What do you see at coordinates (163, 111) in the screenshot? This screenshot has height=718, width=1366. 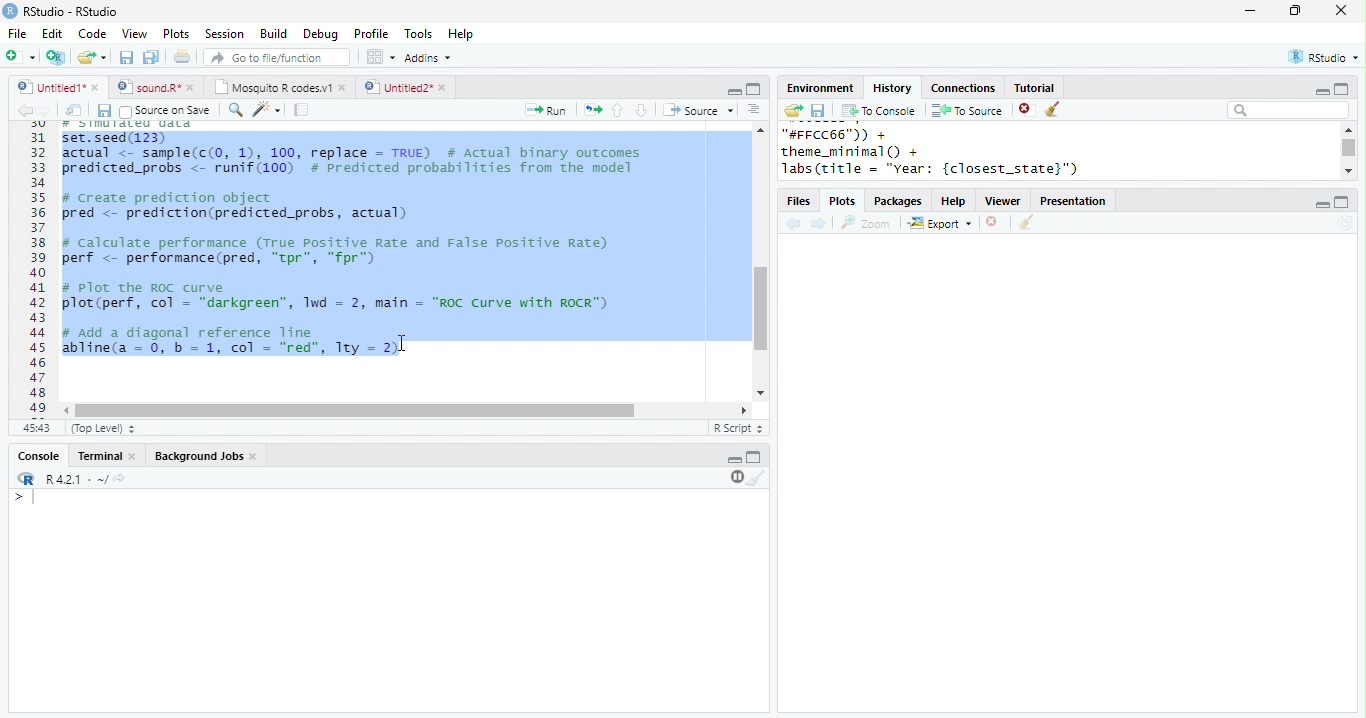 I see `Source on Save` at bounding box center [163, 111].